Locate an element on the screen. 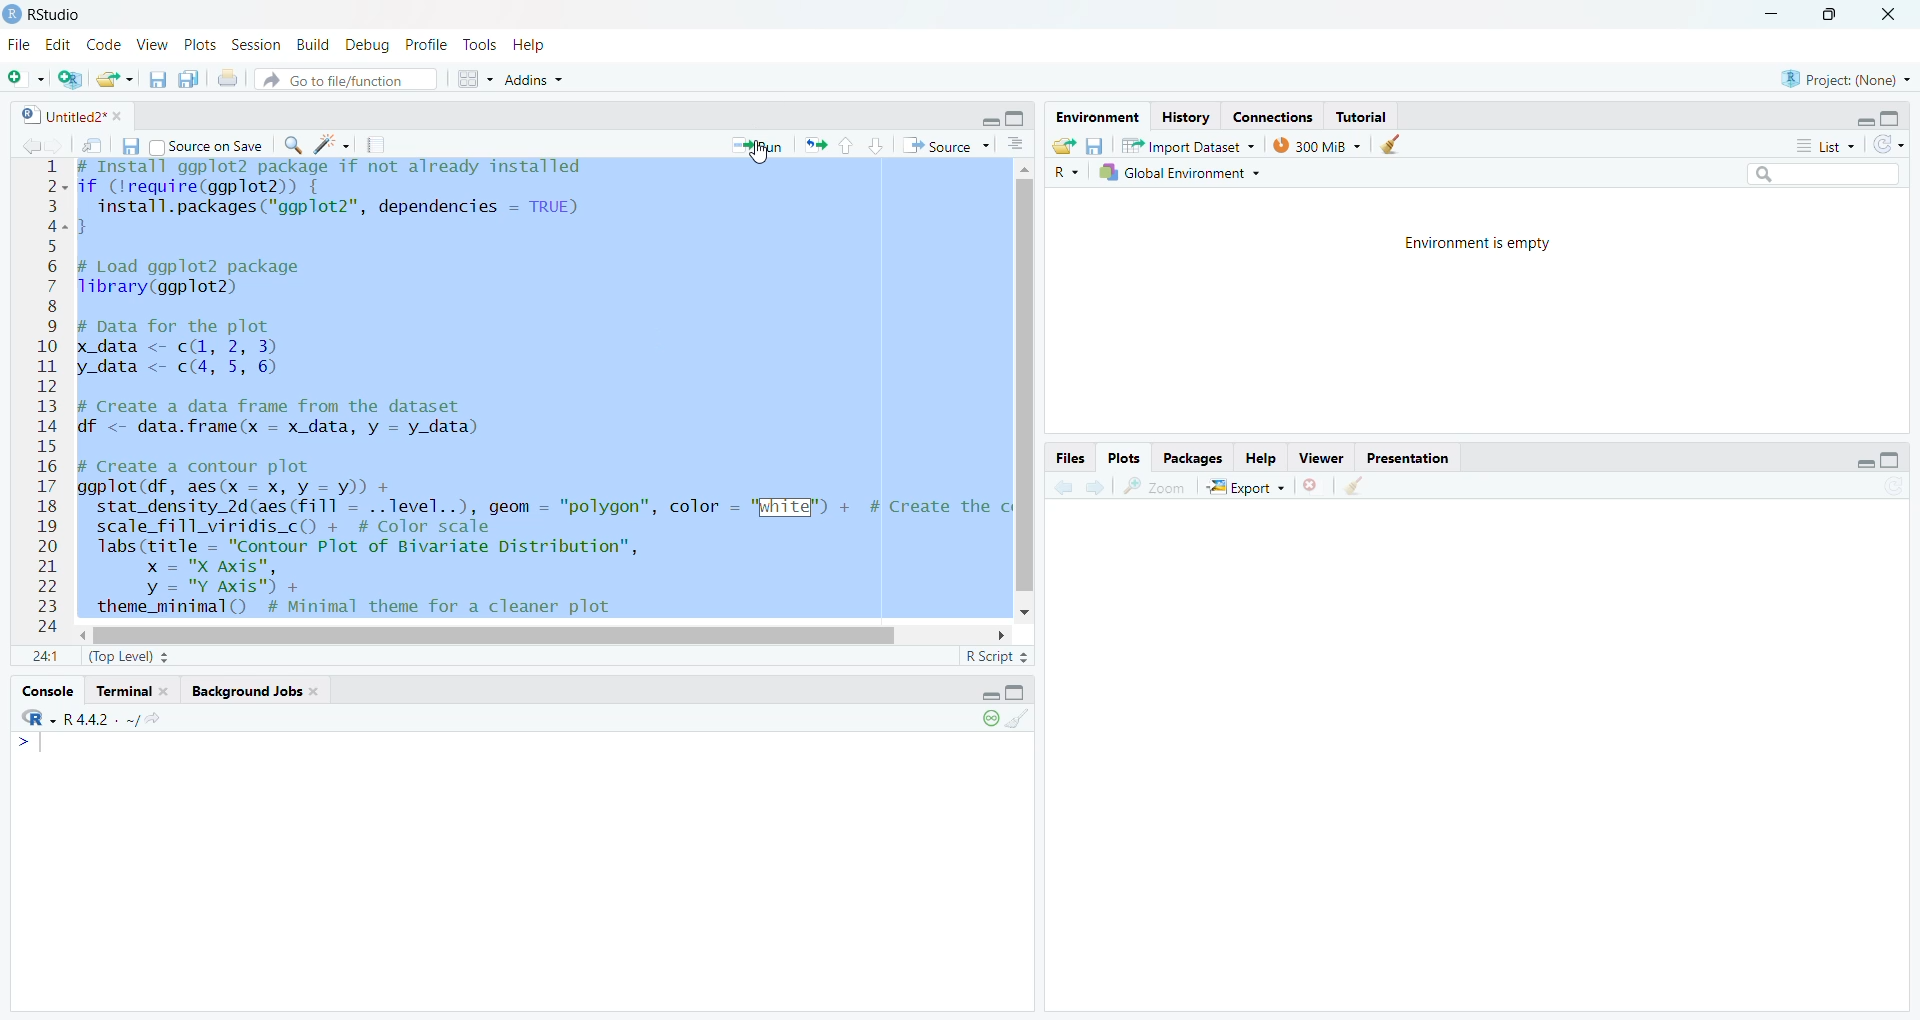 The height and width of the screenshot is (1020, 1920). List  is located at coordinates (1828, 146).